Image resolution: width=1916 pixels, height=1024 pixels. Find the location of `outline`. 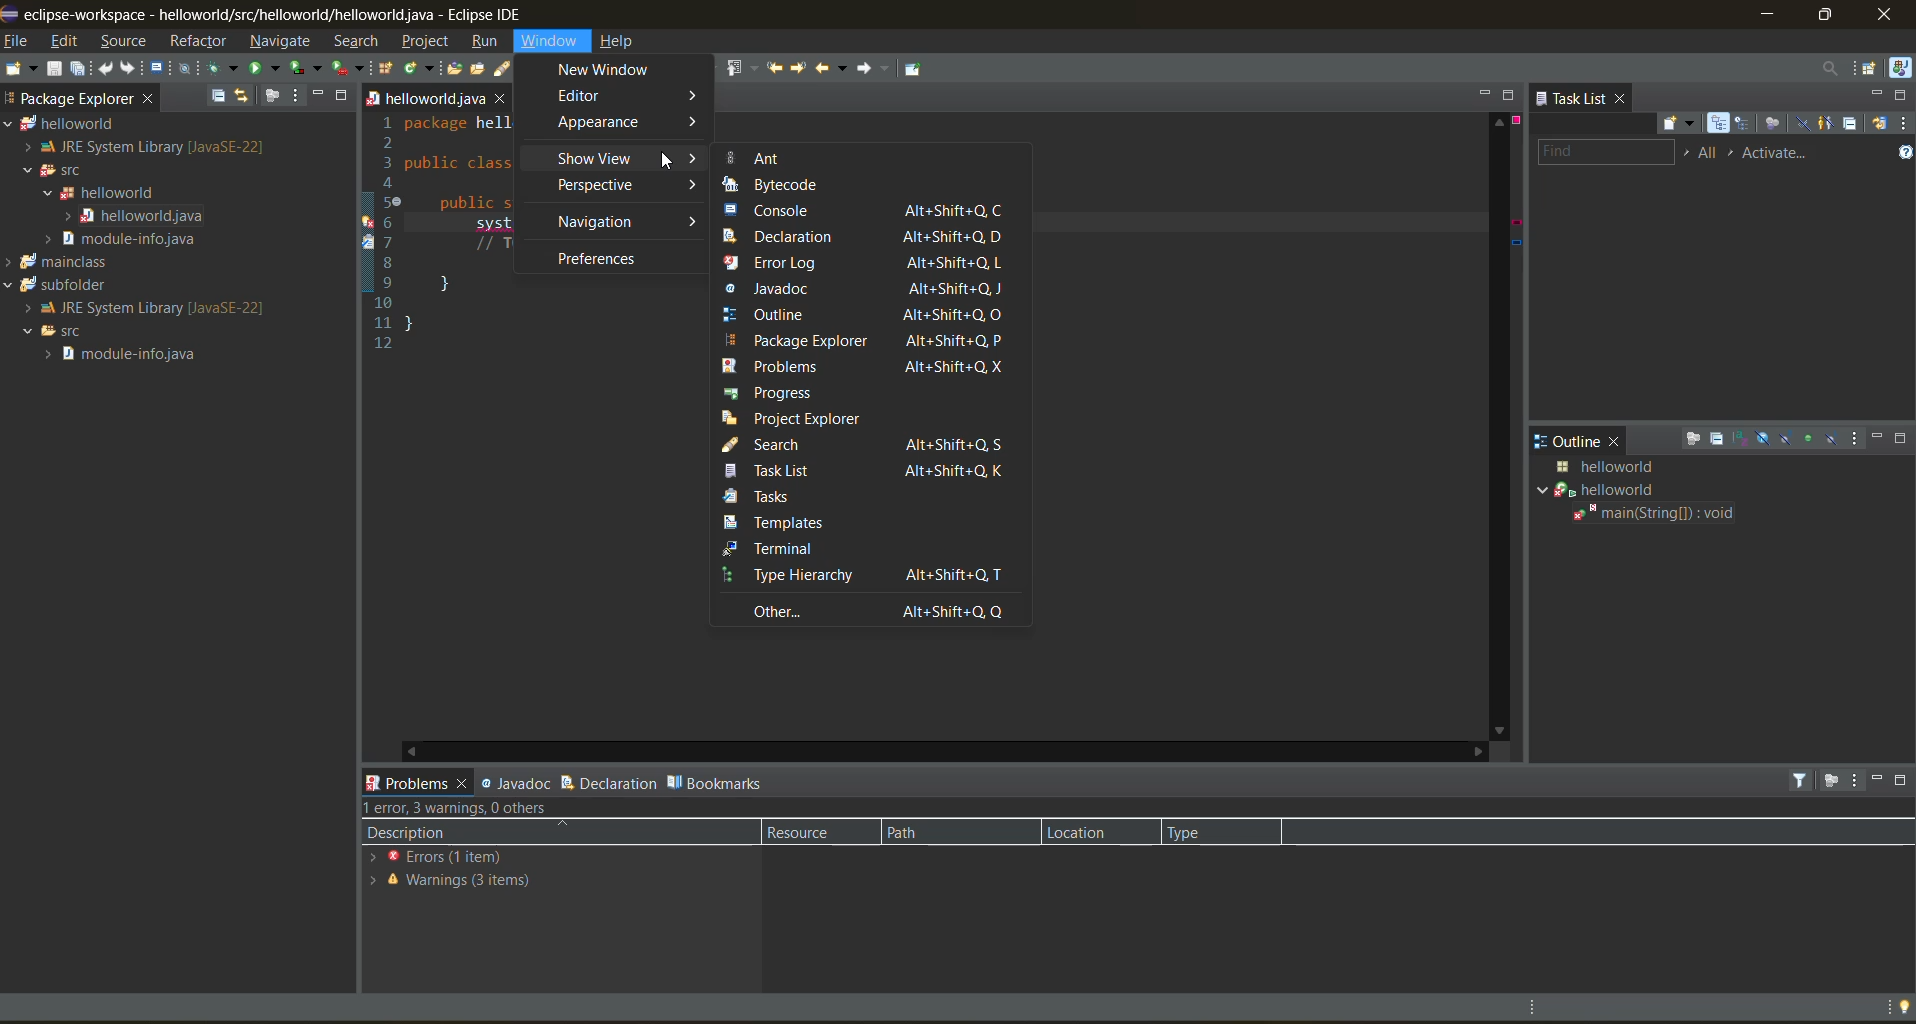

outline is located at coordinates (866, 314).